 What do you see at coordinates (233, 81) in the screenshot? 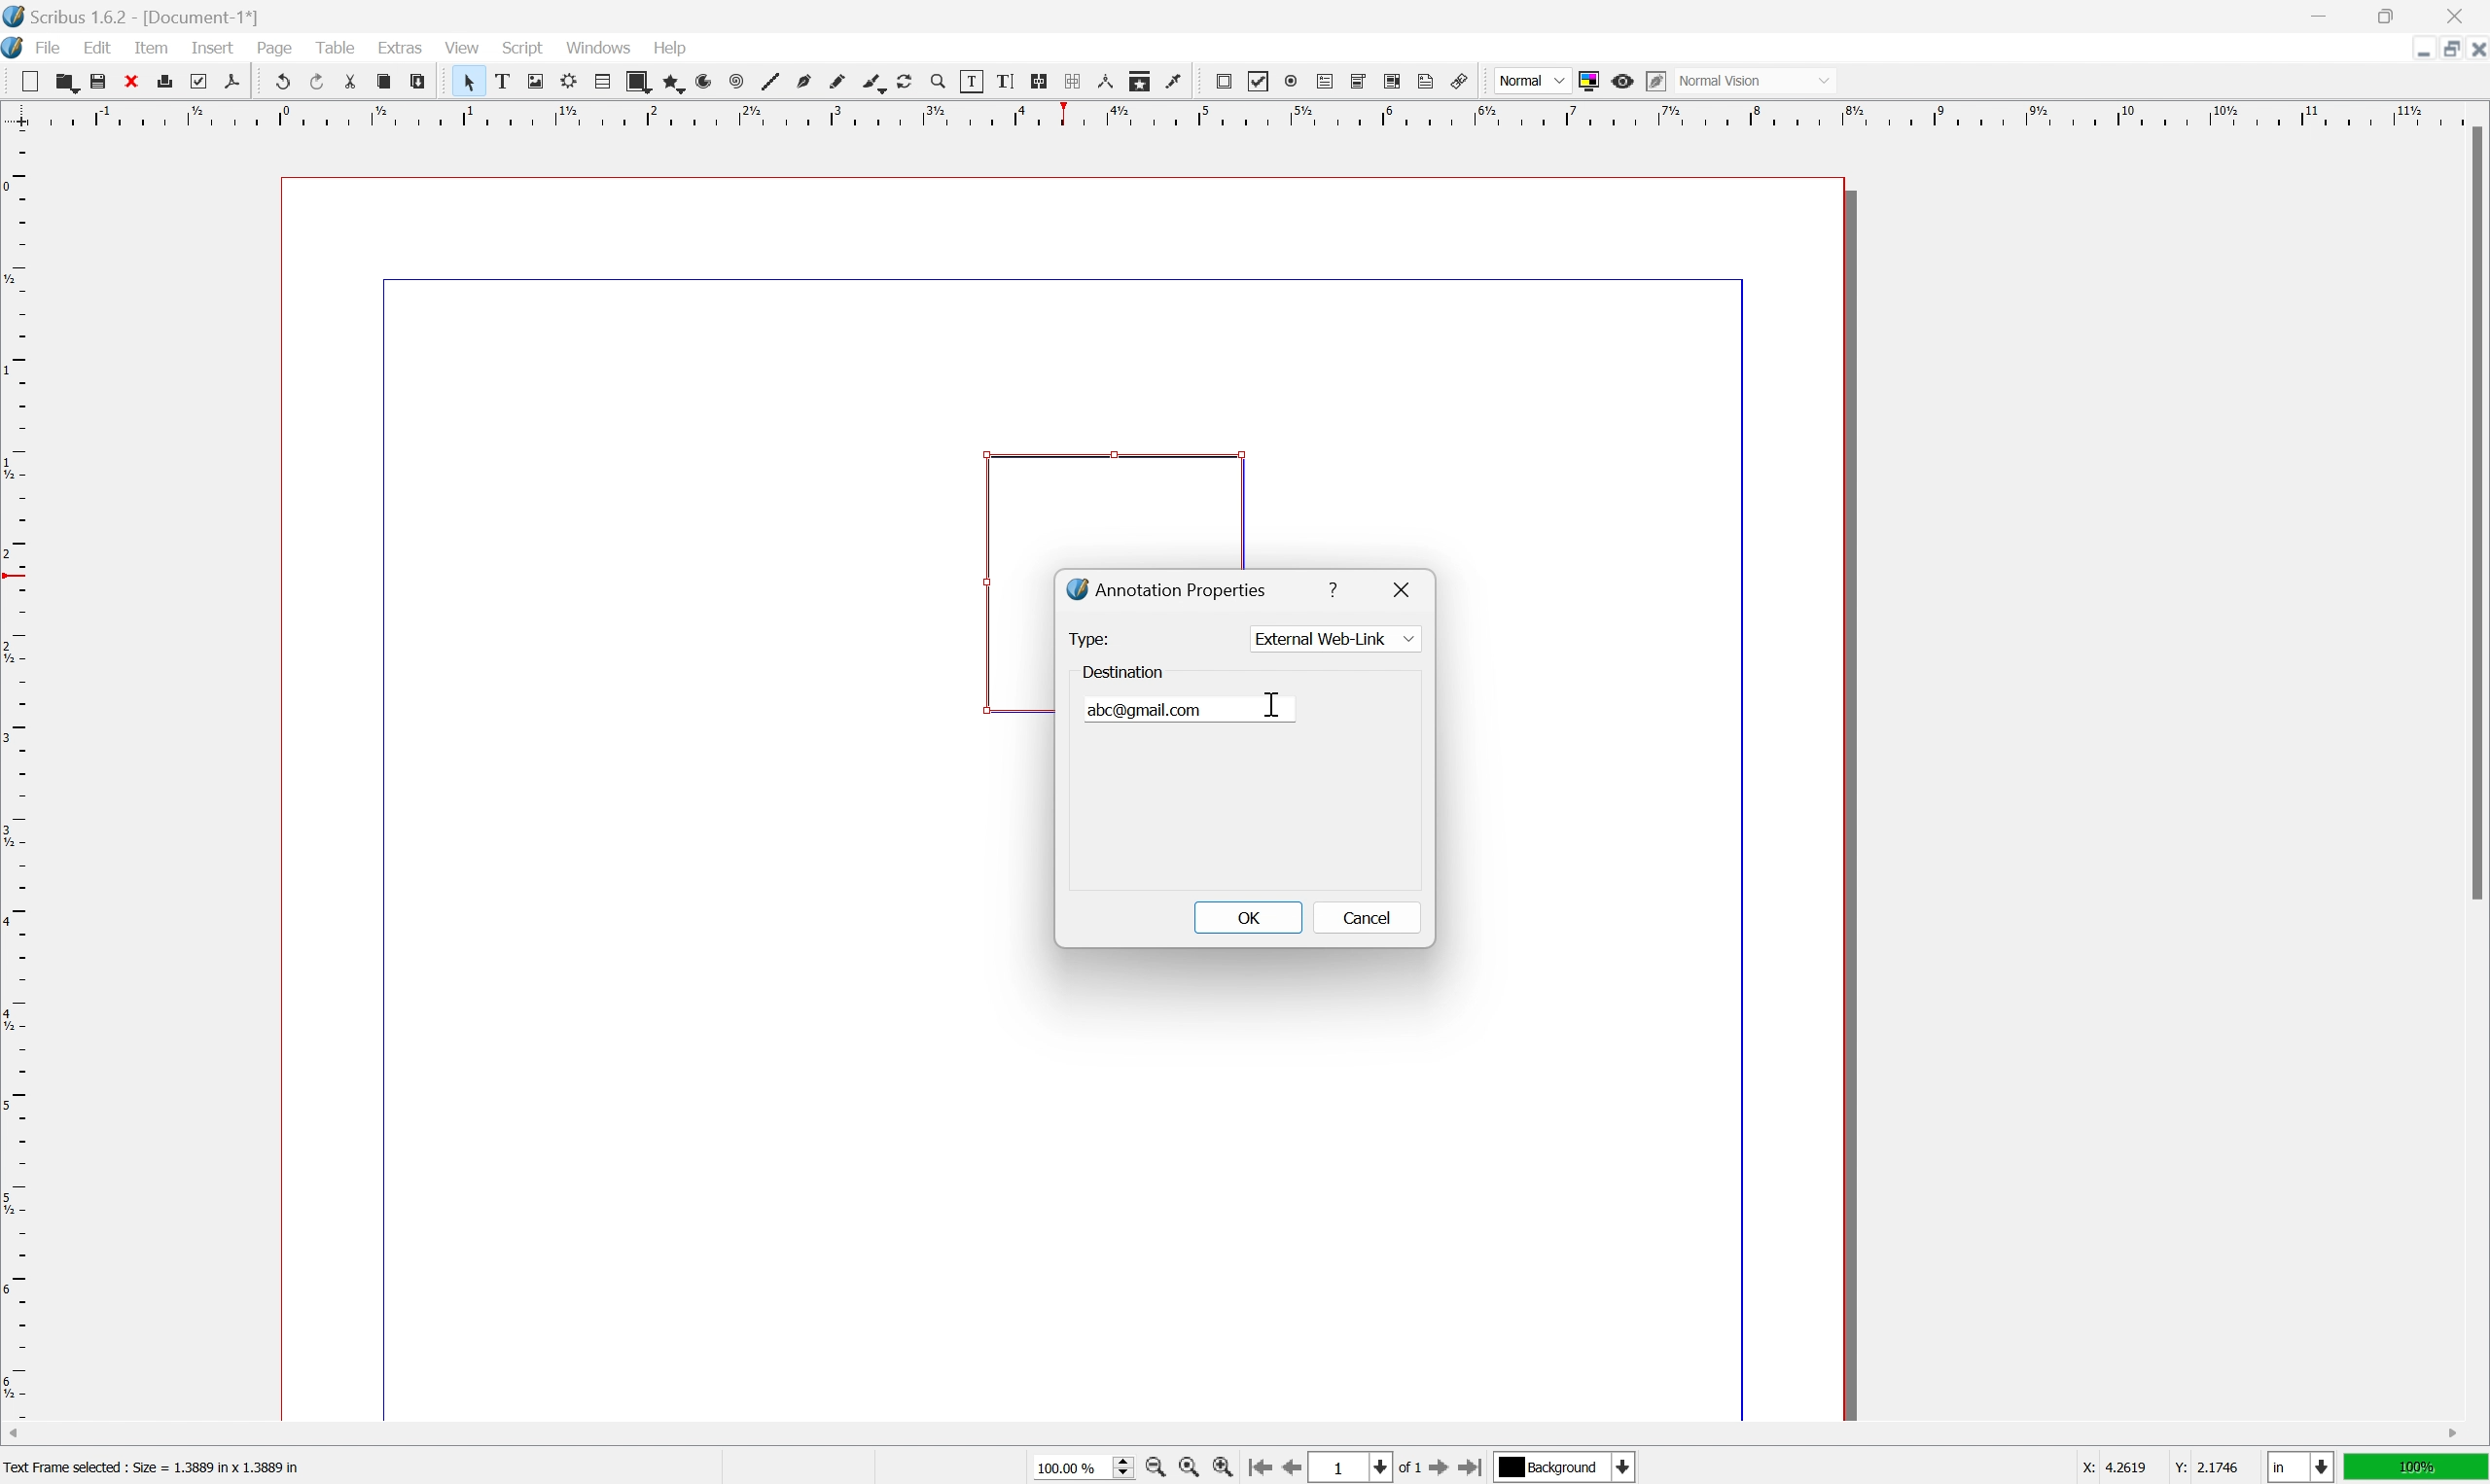
I see `save as pdf` at bounding box center [233, 81].